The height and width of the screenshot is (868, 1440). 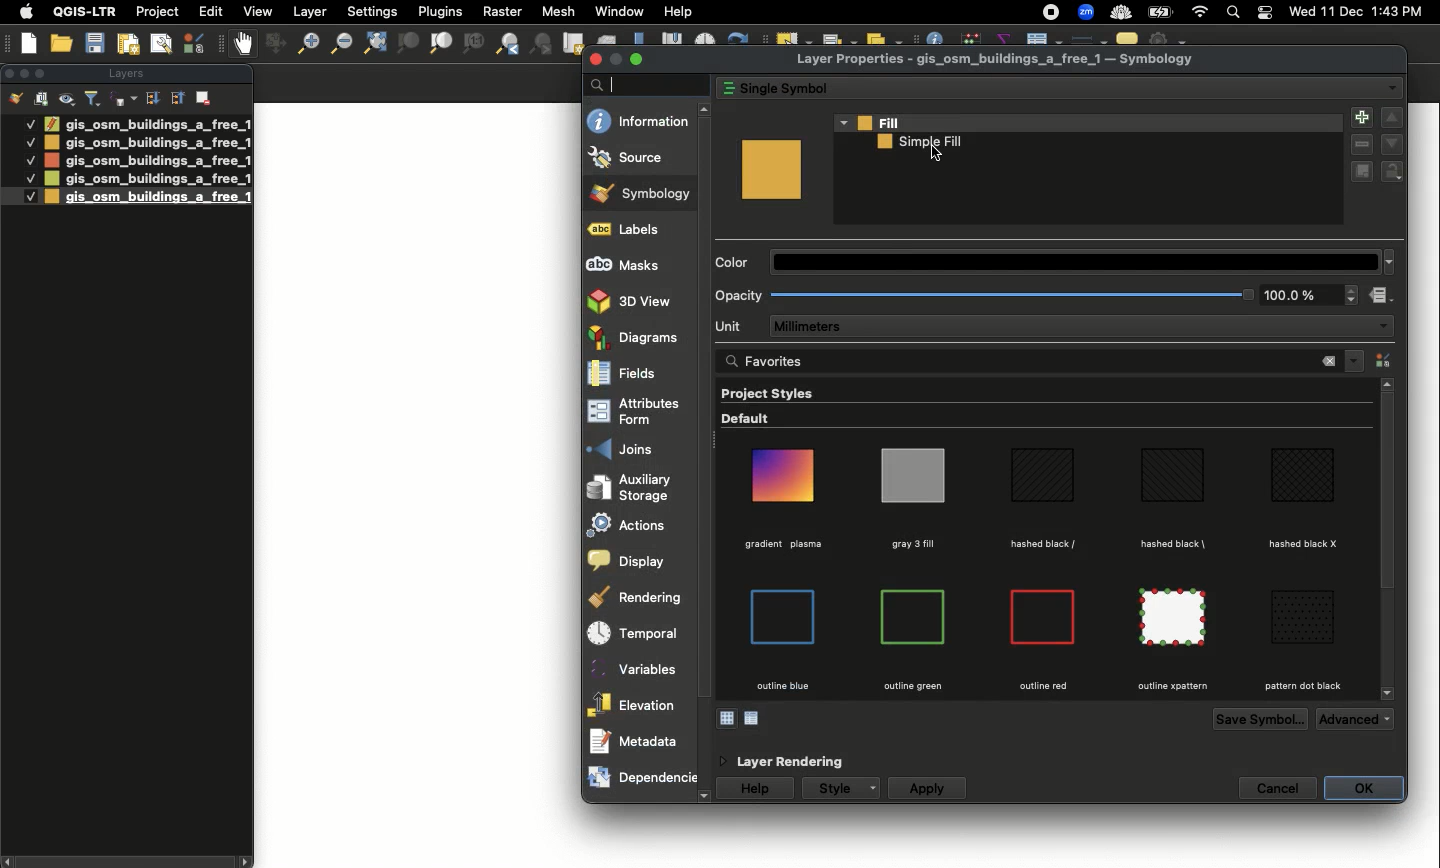 I want to click on Labels, so click(x=638, y=230).